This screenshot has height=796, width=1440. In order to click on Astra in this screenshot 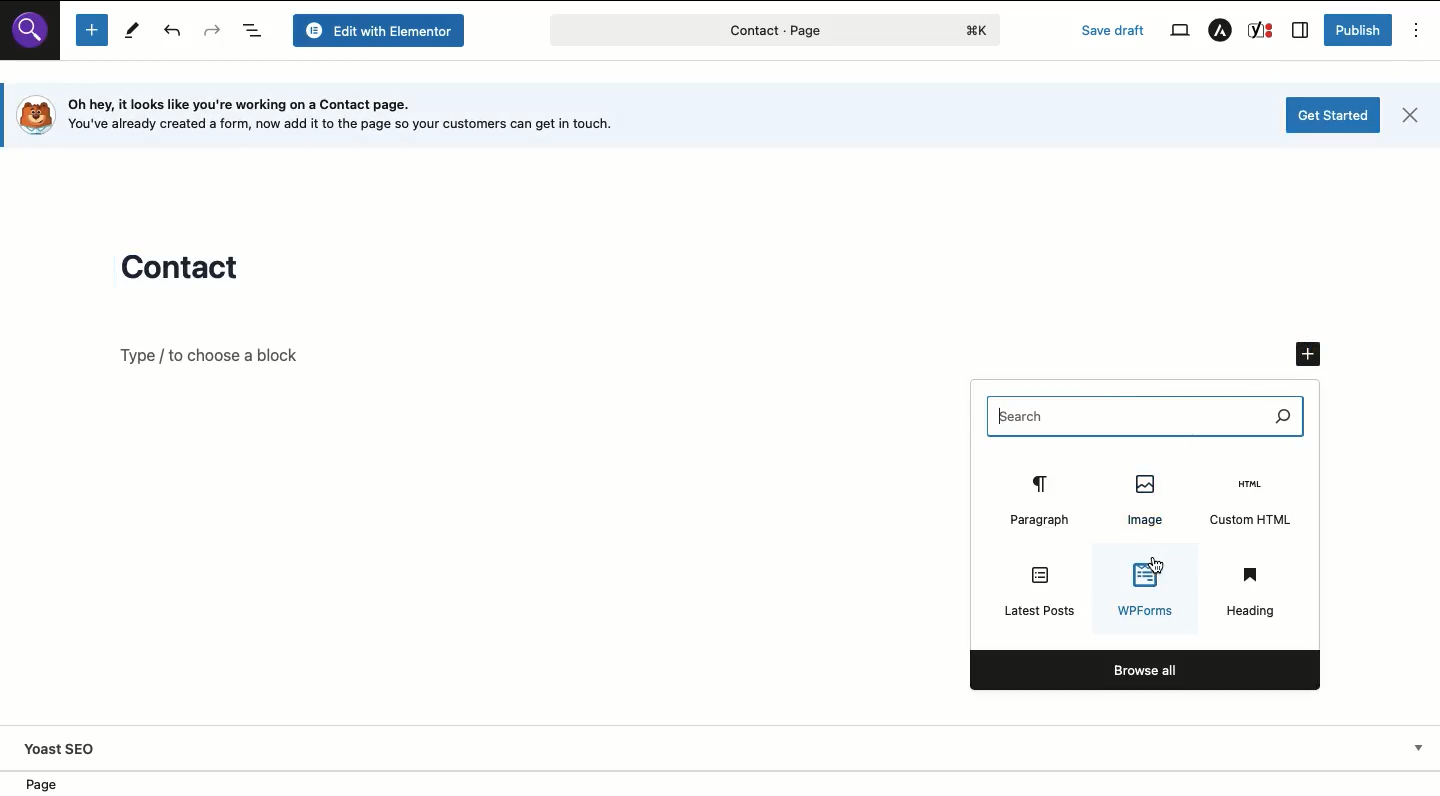, I will do `click(1219, 31)`.